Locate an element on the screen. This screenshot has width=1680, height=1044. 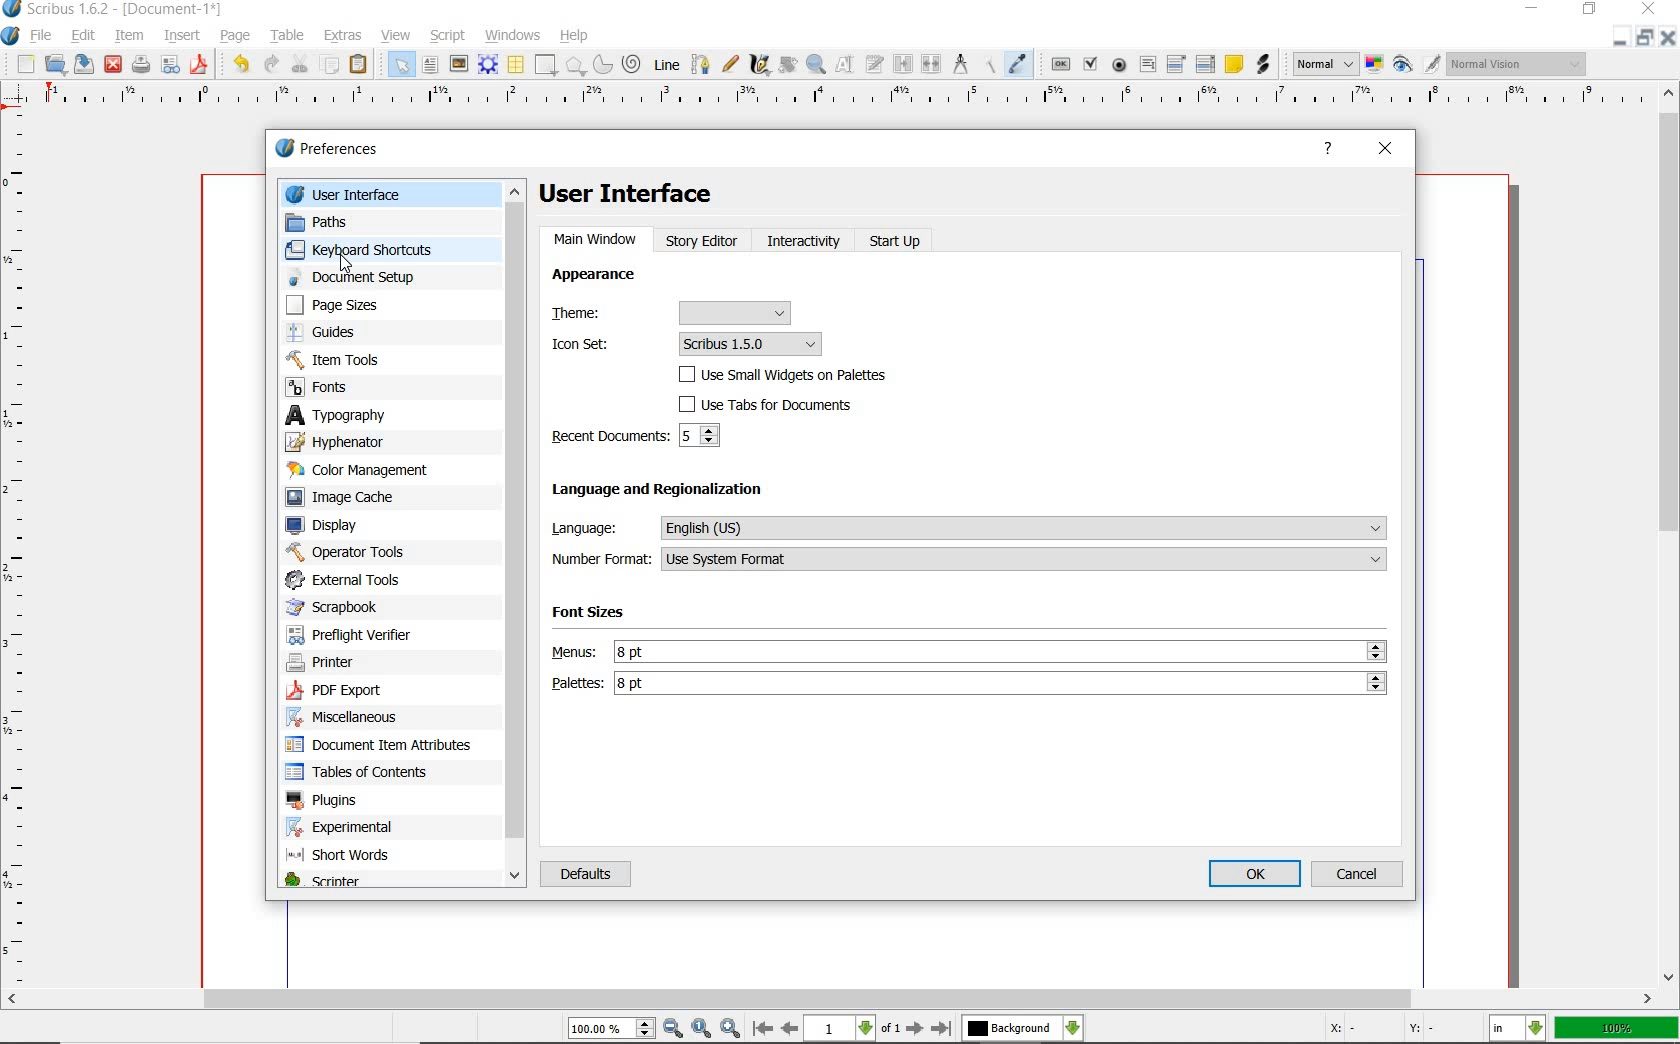
number format is located at coordinates (968, 560).